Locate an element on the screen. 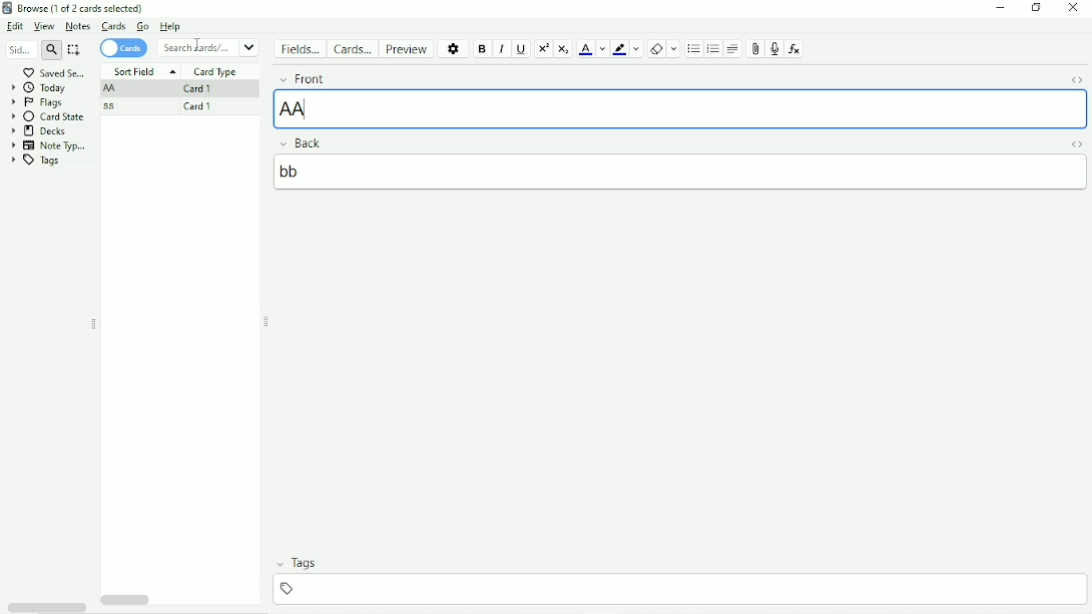 The width and height of the screenshot is (1092, 614). Options is located at coordinates (454, 48).